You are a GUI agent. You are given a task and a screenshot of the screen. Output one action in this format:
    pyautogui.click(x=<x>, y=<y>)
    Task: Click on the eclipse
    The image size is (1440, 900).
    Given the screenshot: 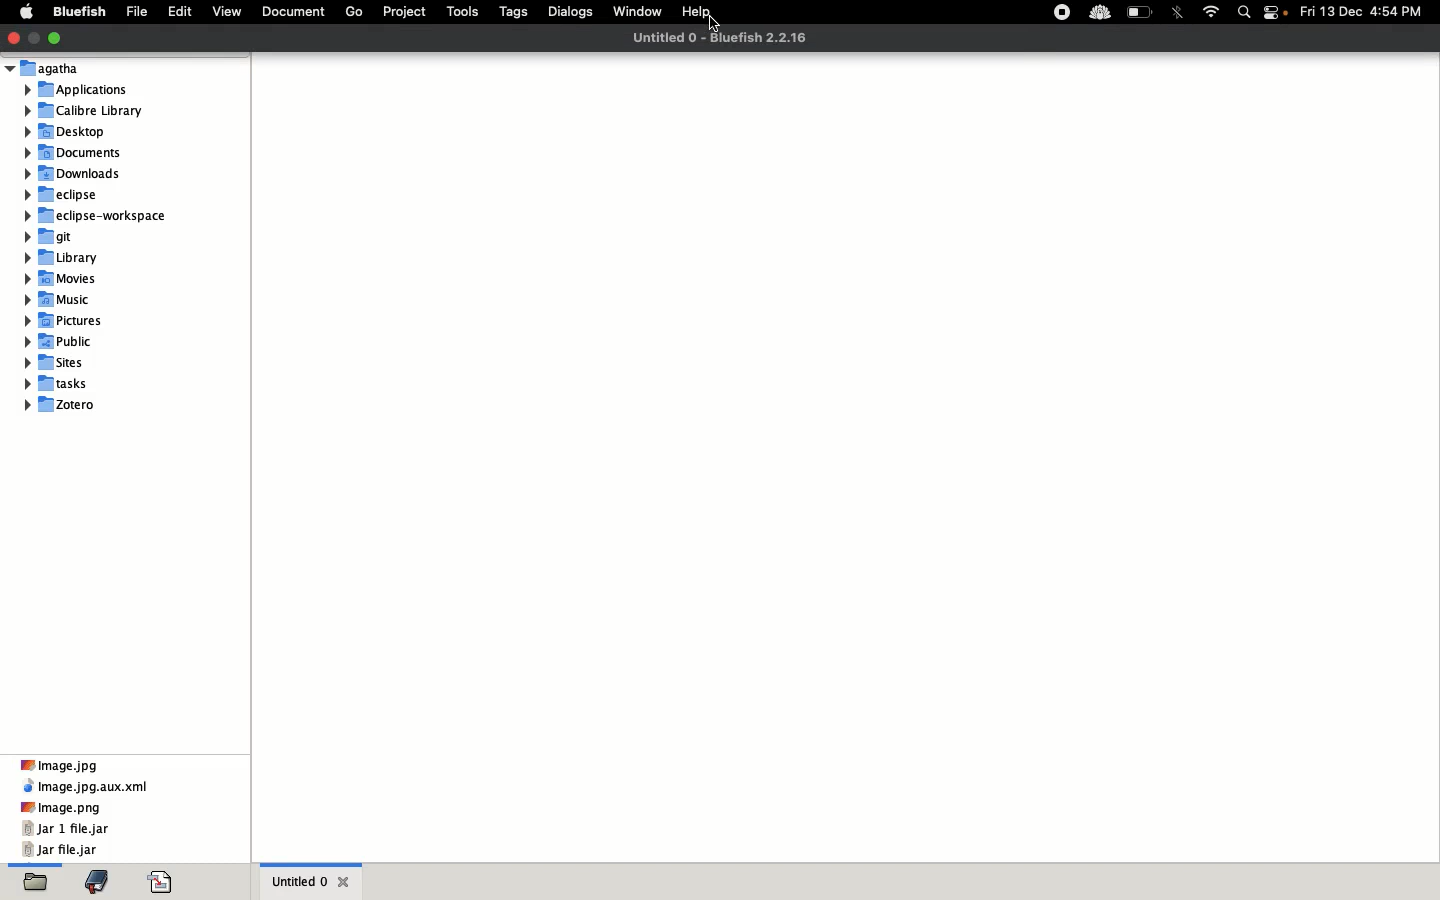 What is the action you would take?
    pyautogui.click(x=74, y=194)
    